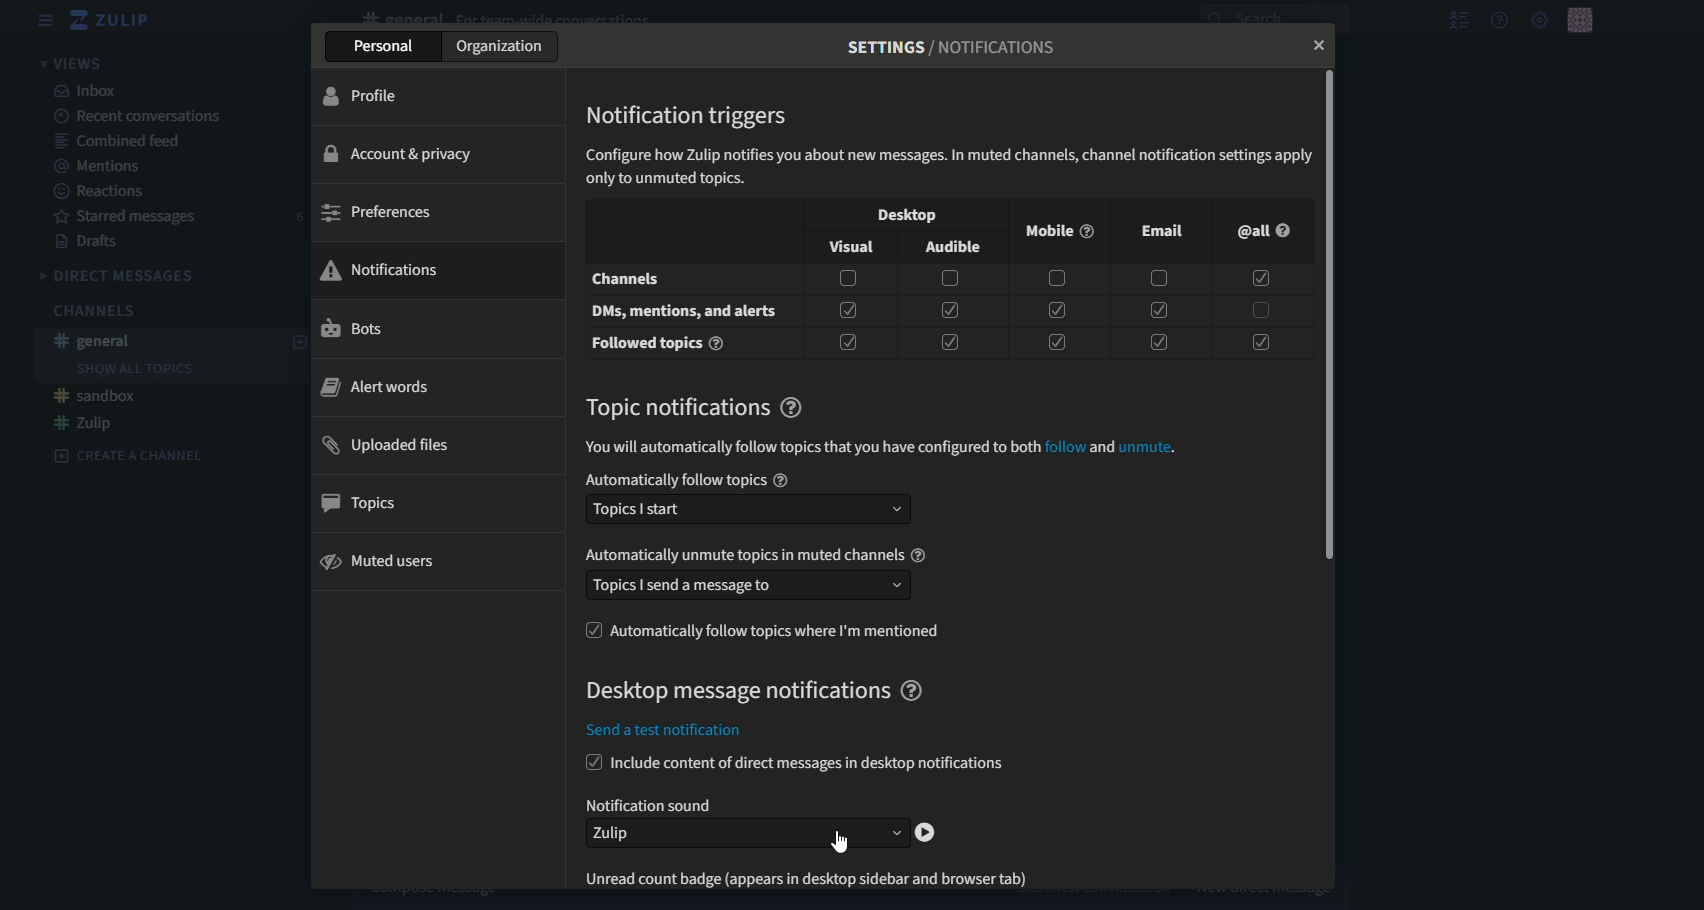 Image resolution: width=1704 pixels, height=910 pixels. Describe the element at coordinates (405, 153) in the screenshot. I see `account and privacy` at that location.